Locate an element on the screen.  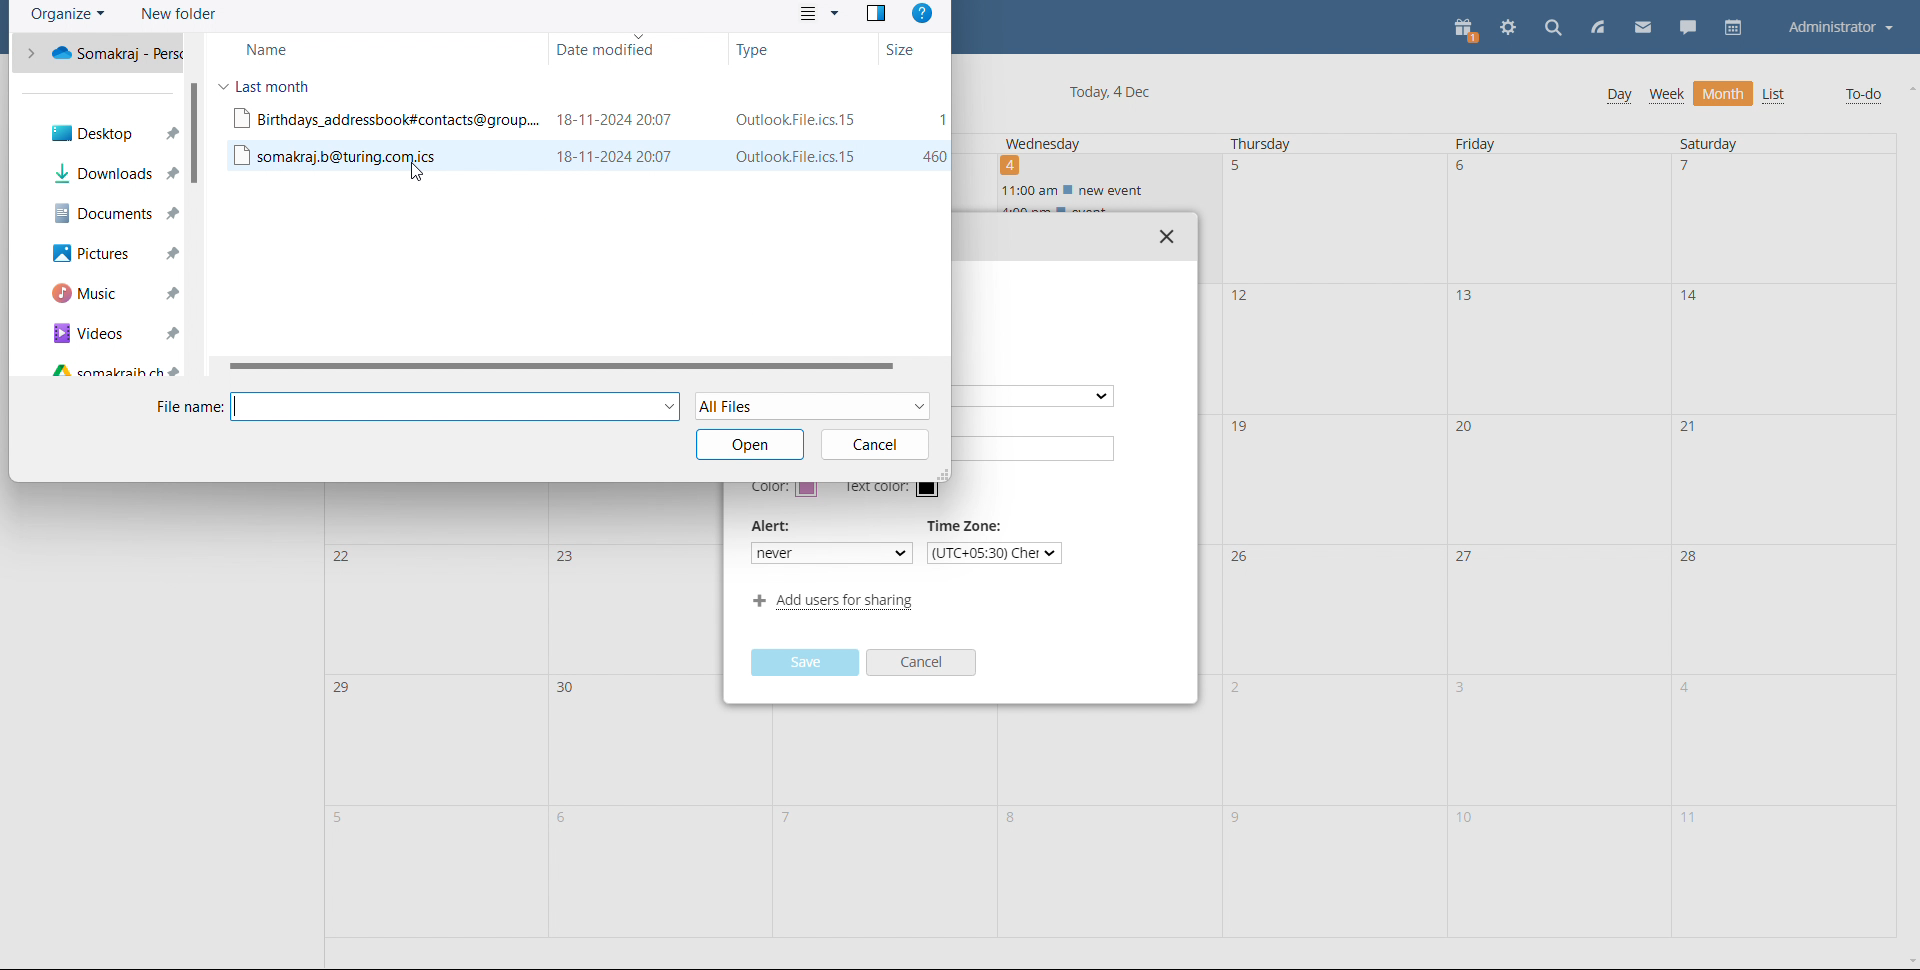
file name is located at coordinates (188, 408).